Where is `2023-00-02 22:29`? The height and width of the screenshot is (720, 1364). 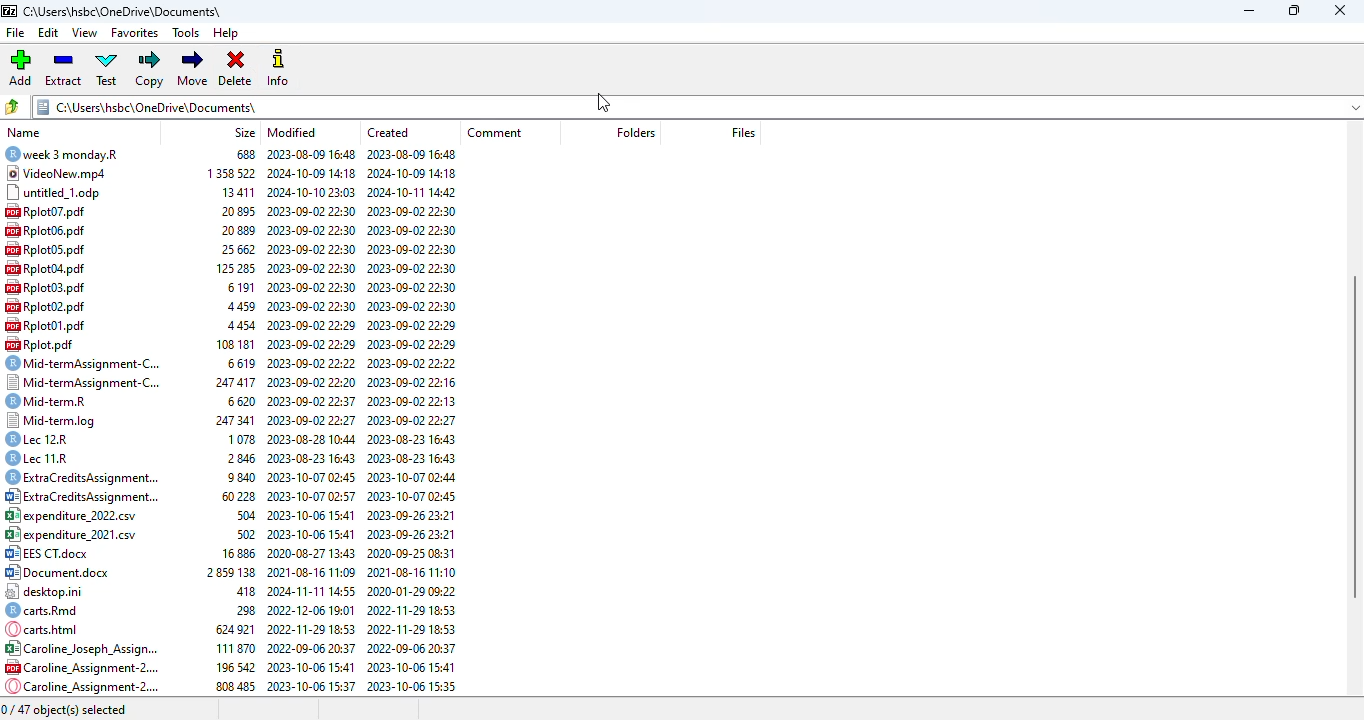 2023-00-02 22:29 is located at coordinates (410, 347).